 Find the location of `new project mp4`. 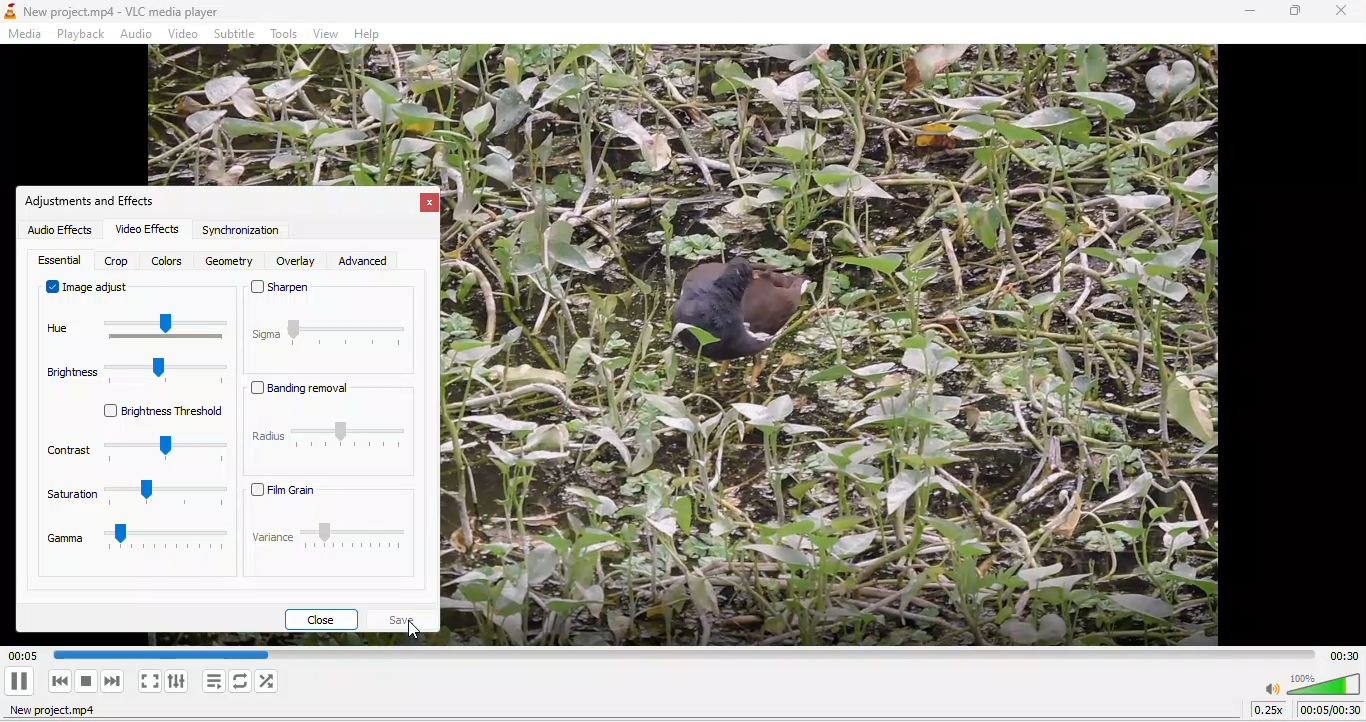

new project mp4 is located at coordinates (61, 713).